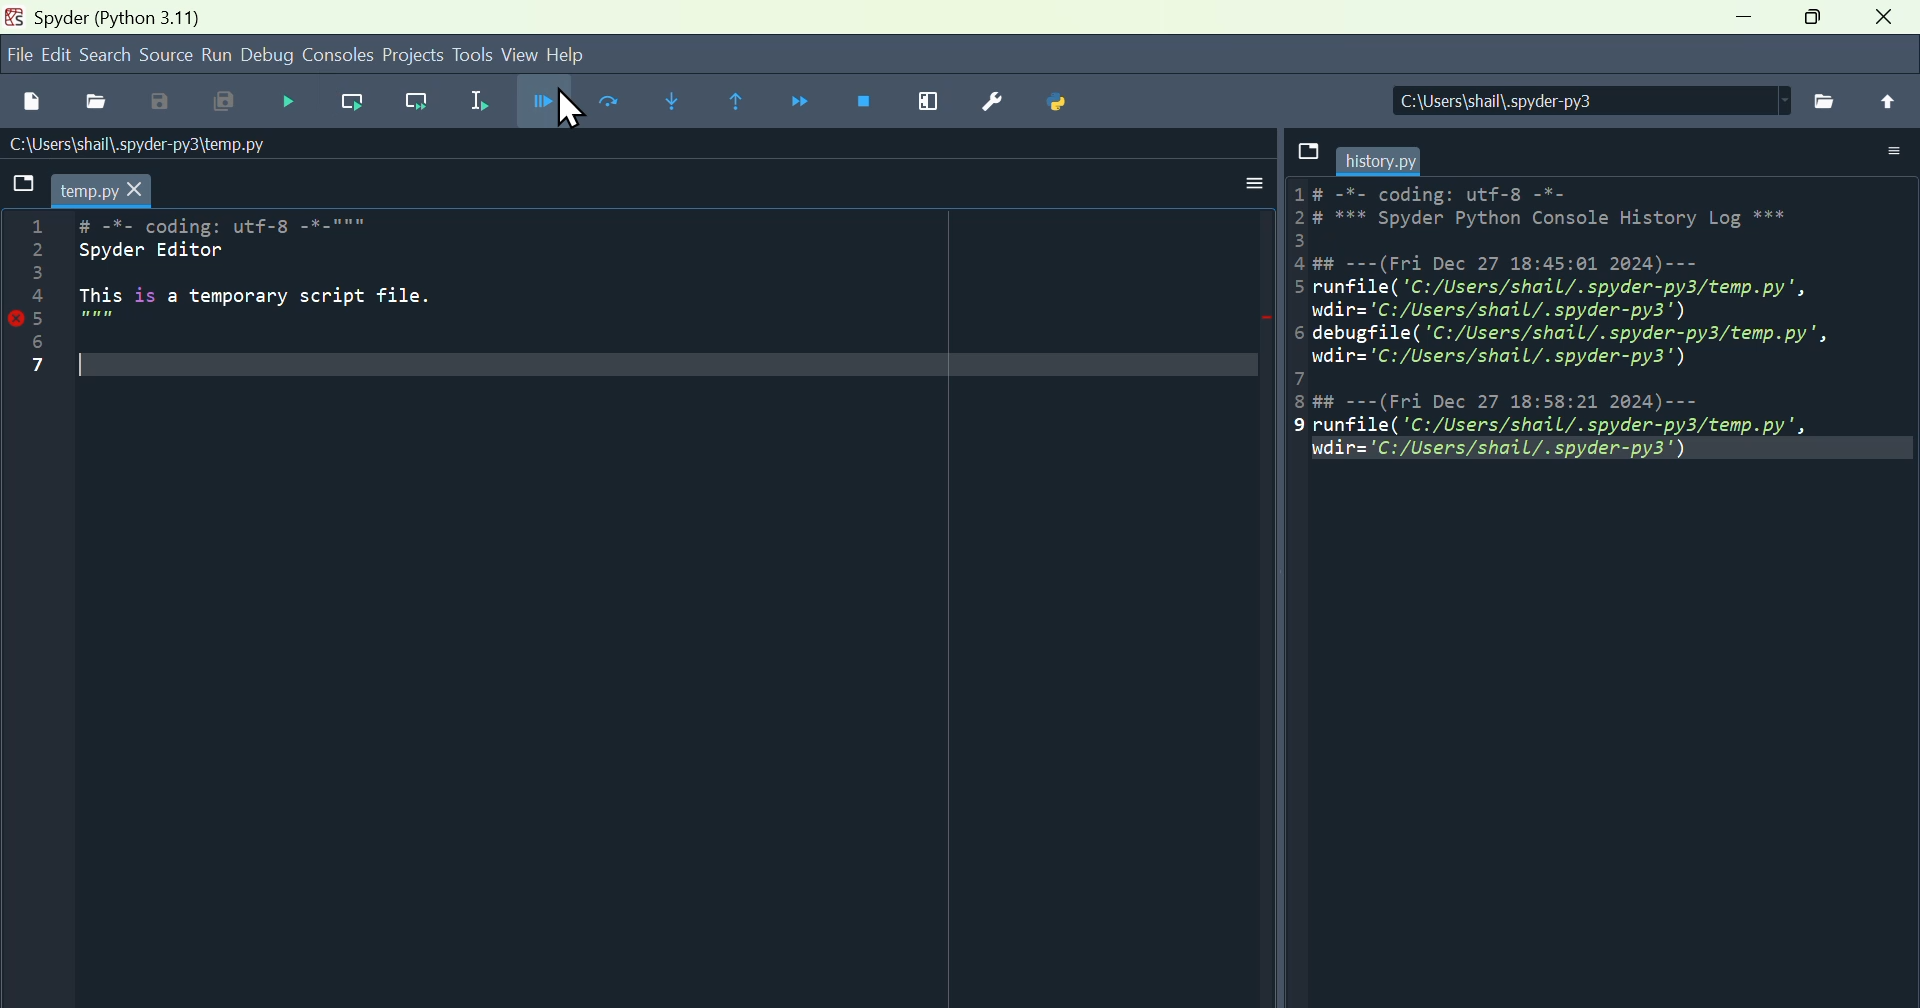 The width and height of the screenshot is (1920, 1008). I want to click on filename -temp.py, so click(107, 189).